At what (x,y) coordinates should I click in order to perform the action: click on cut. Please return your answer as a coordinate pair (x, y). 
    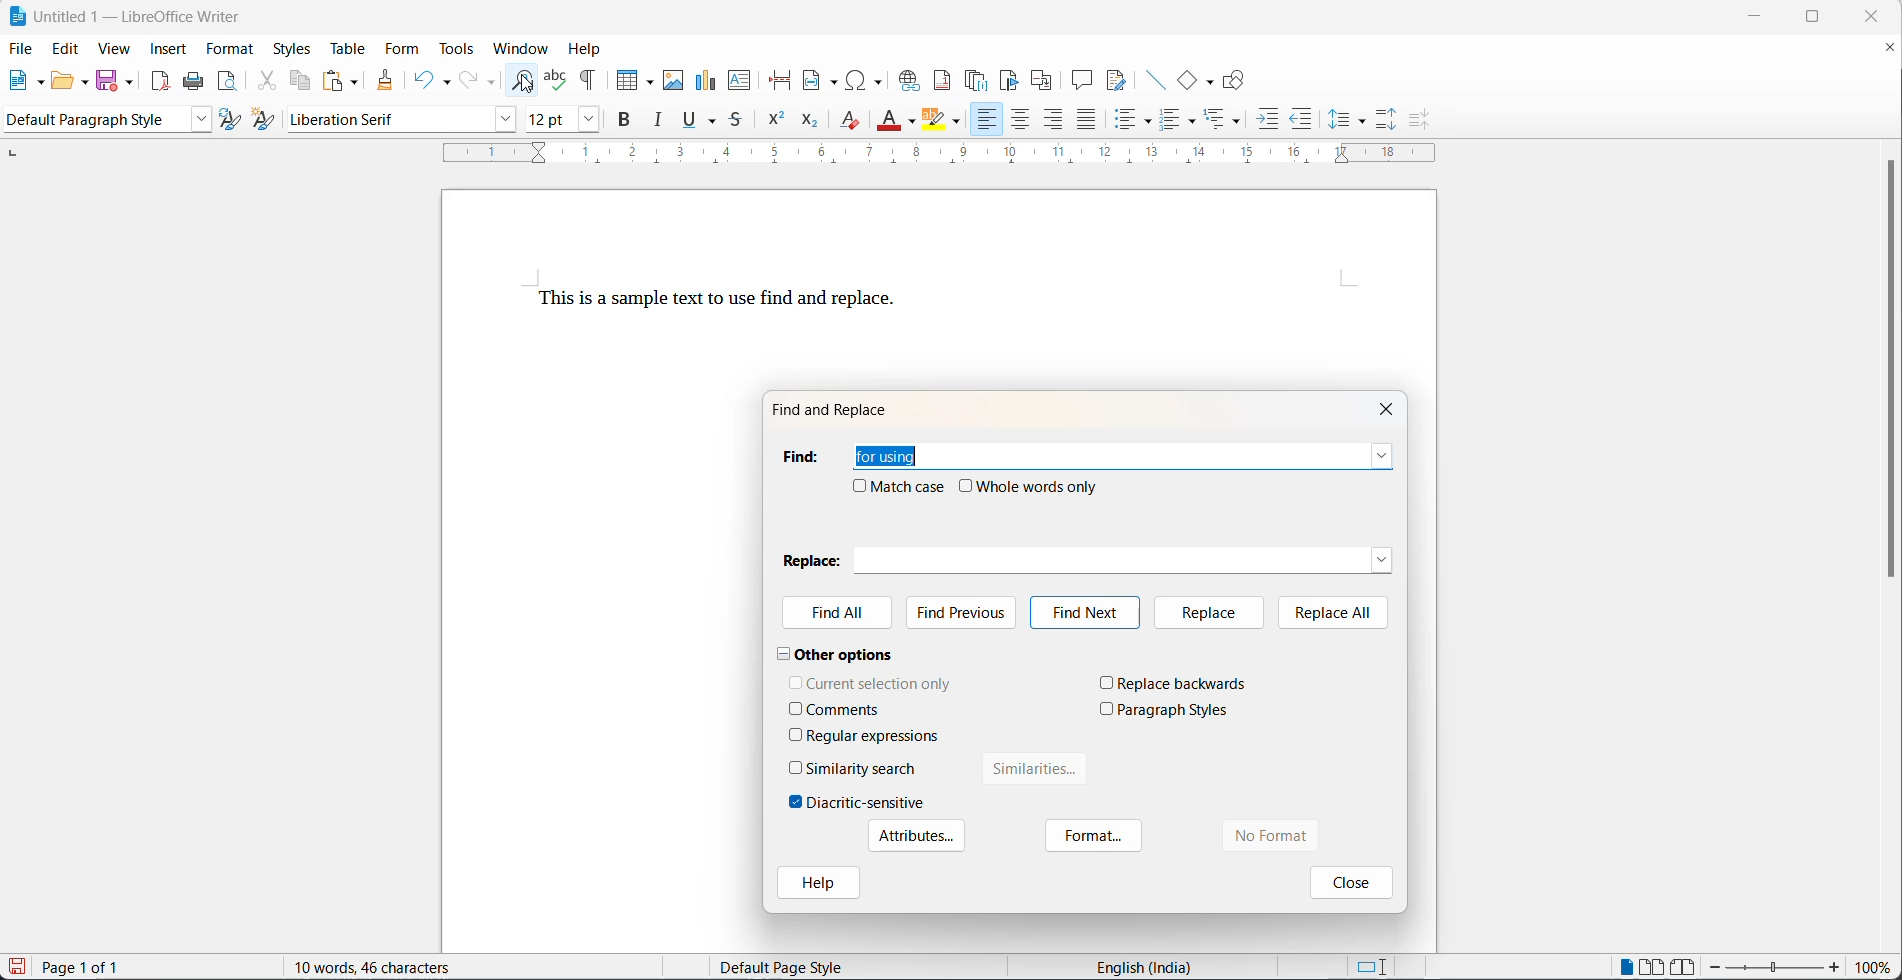
    Looking at the image, I should click on (267, 83).